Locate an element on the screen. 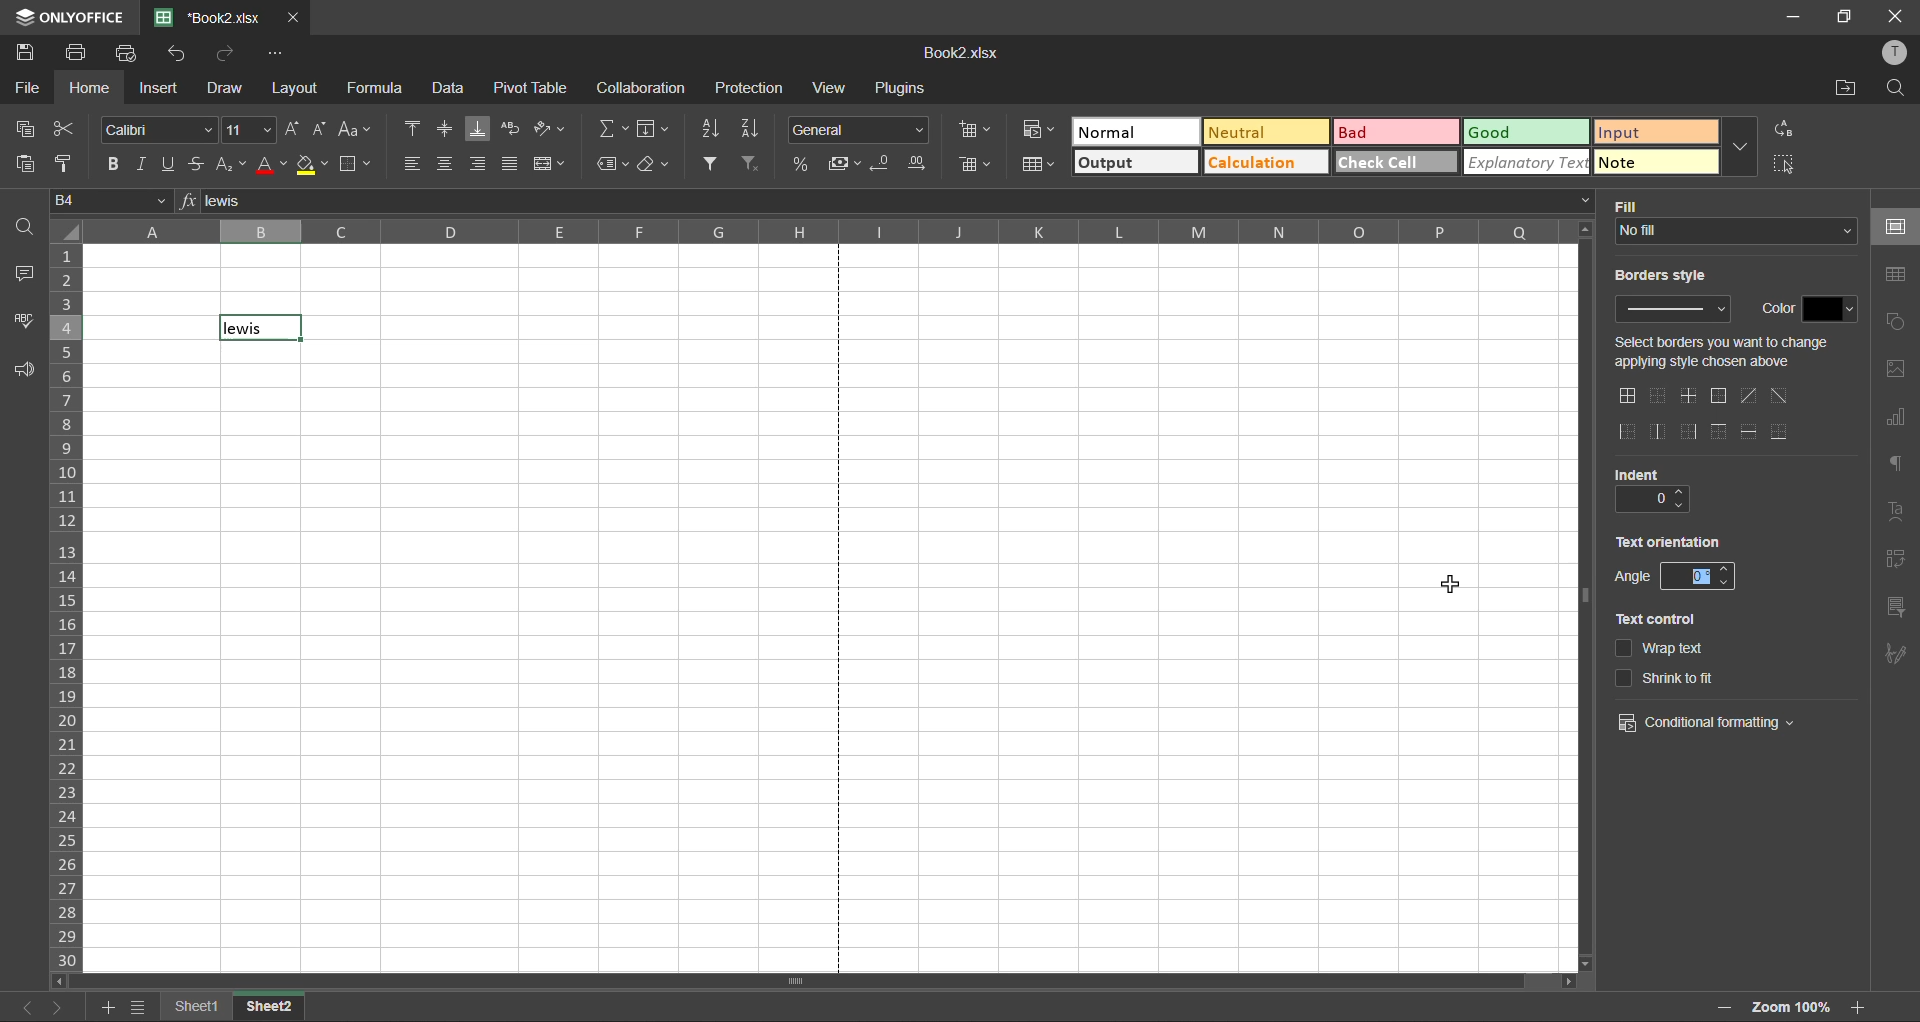  top border only is located at coordinates (1722, 431).